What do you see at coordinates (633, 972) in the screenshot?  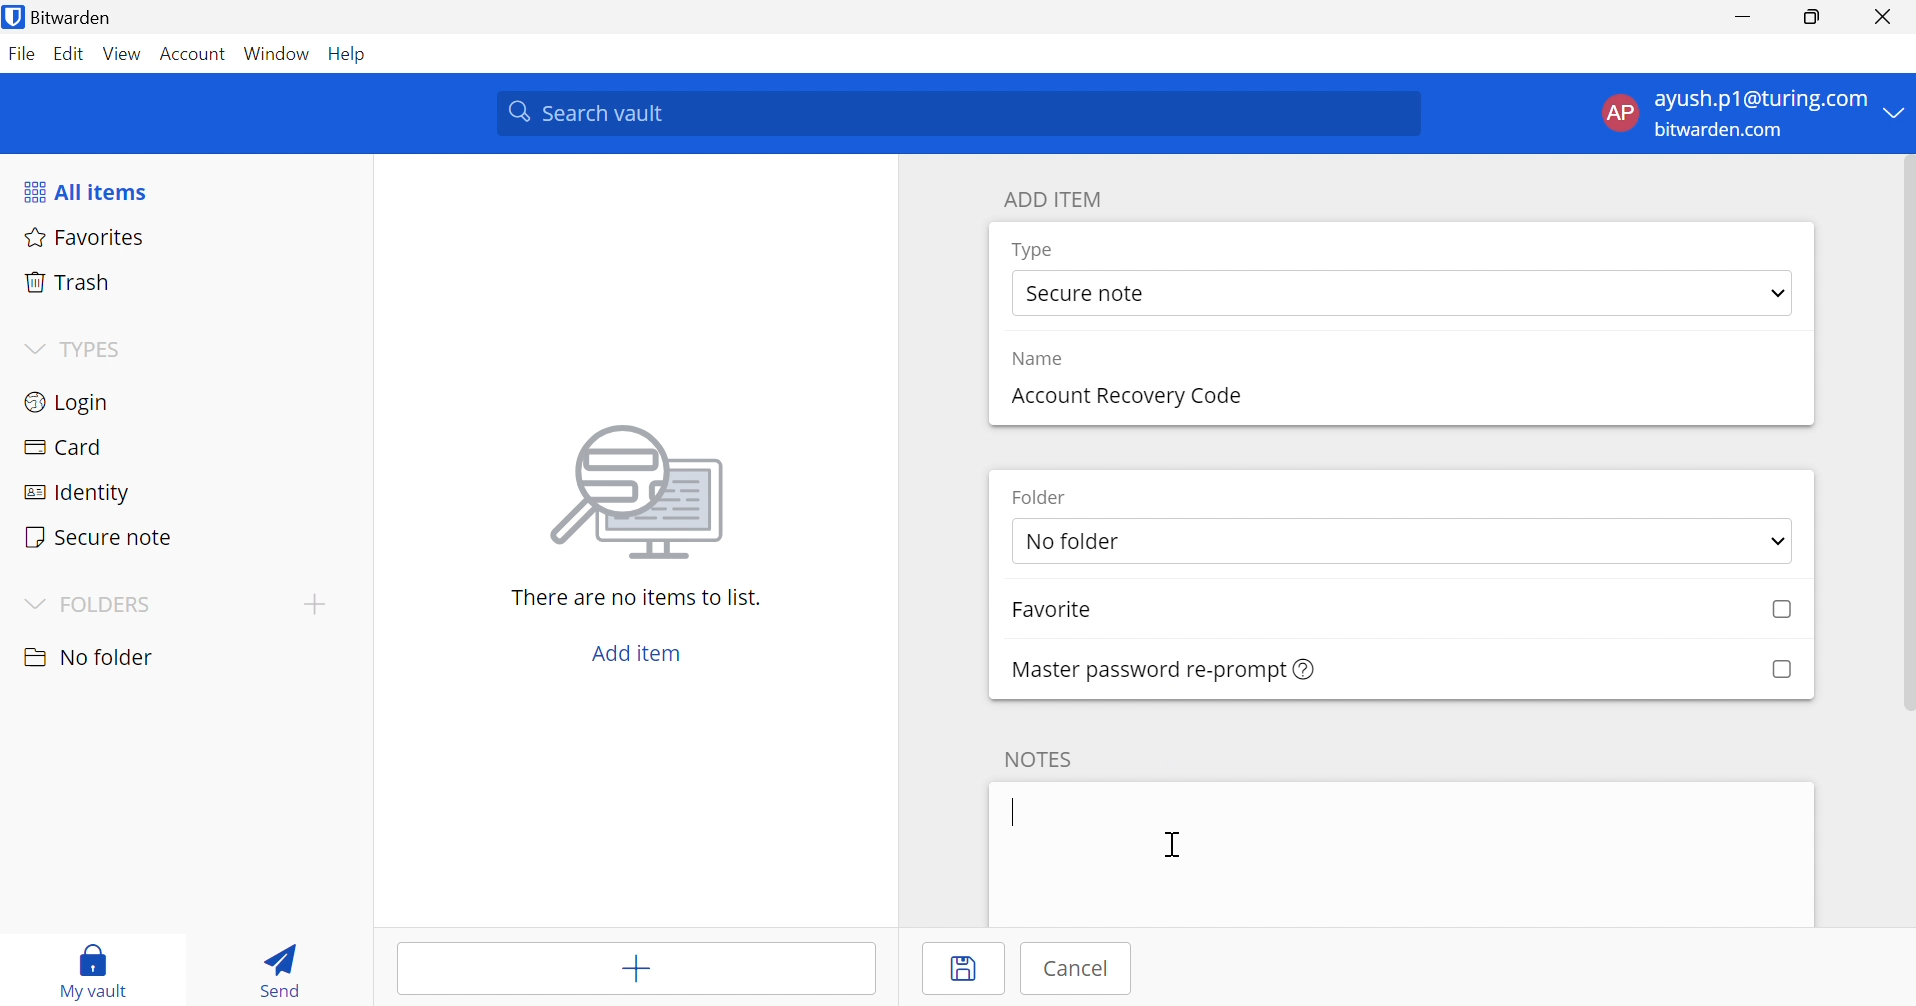 I see `Add item` at bounding box center [633, 972].